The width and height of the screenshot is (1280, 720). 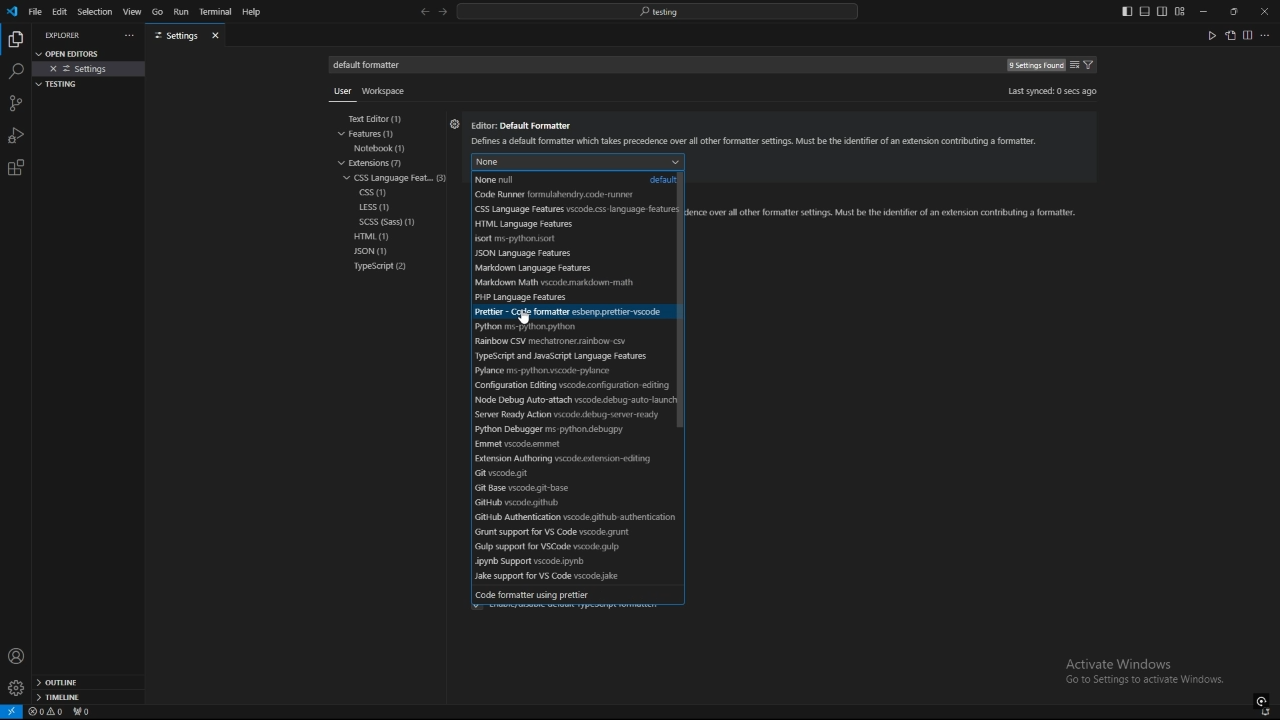 What do you see at coordinates (569, 577) in the screenshot?
I see `jake support for vscode` at bounding box center [569, 577].